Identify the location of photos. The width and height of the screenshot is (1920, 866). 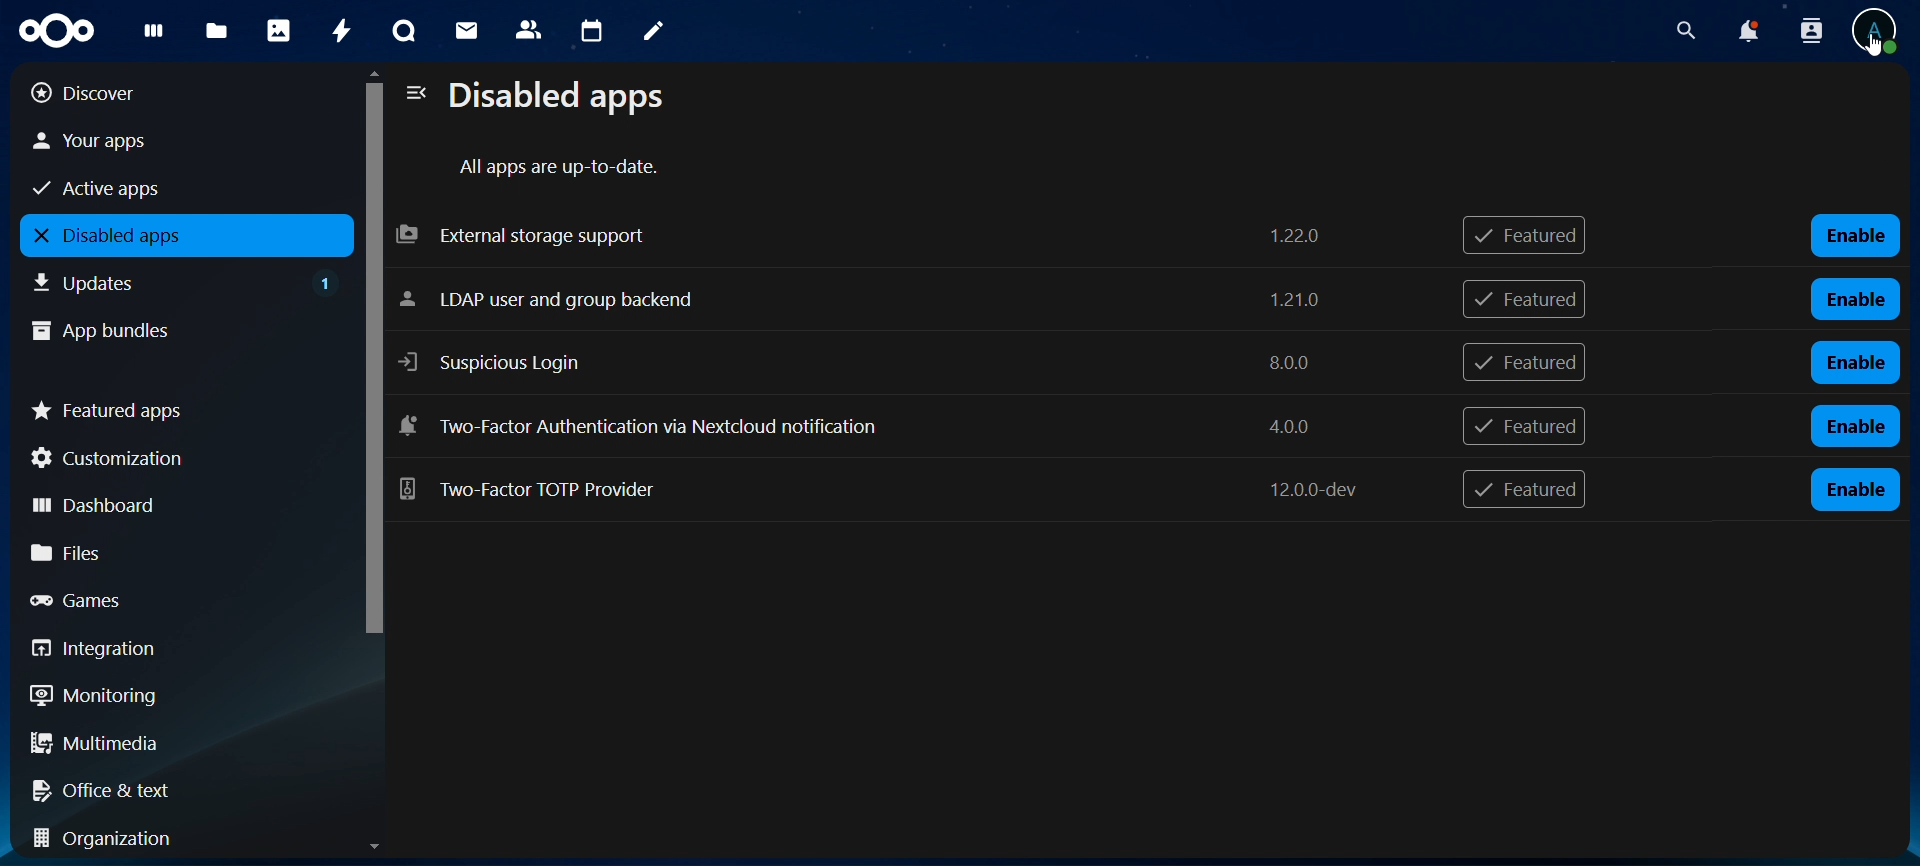
(278, 30).